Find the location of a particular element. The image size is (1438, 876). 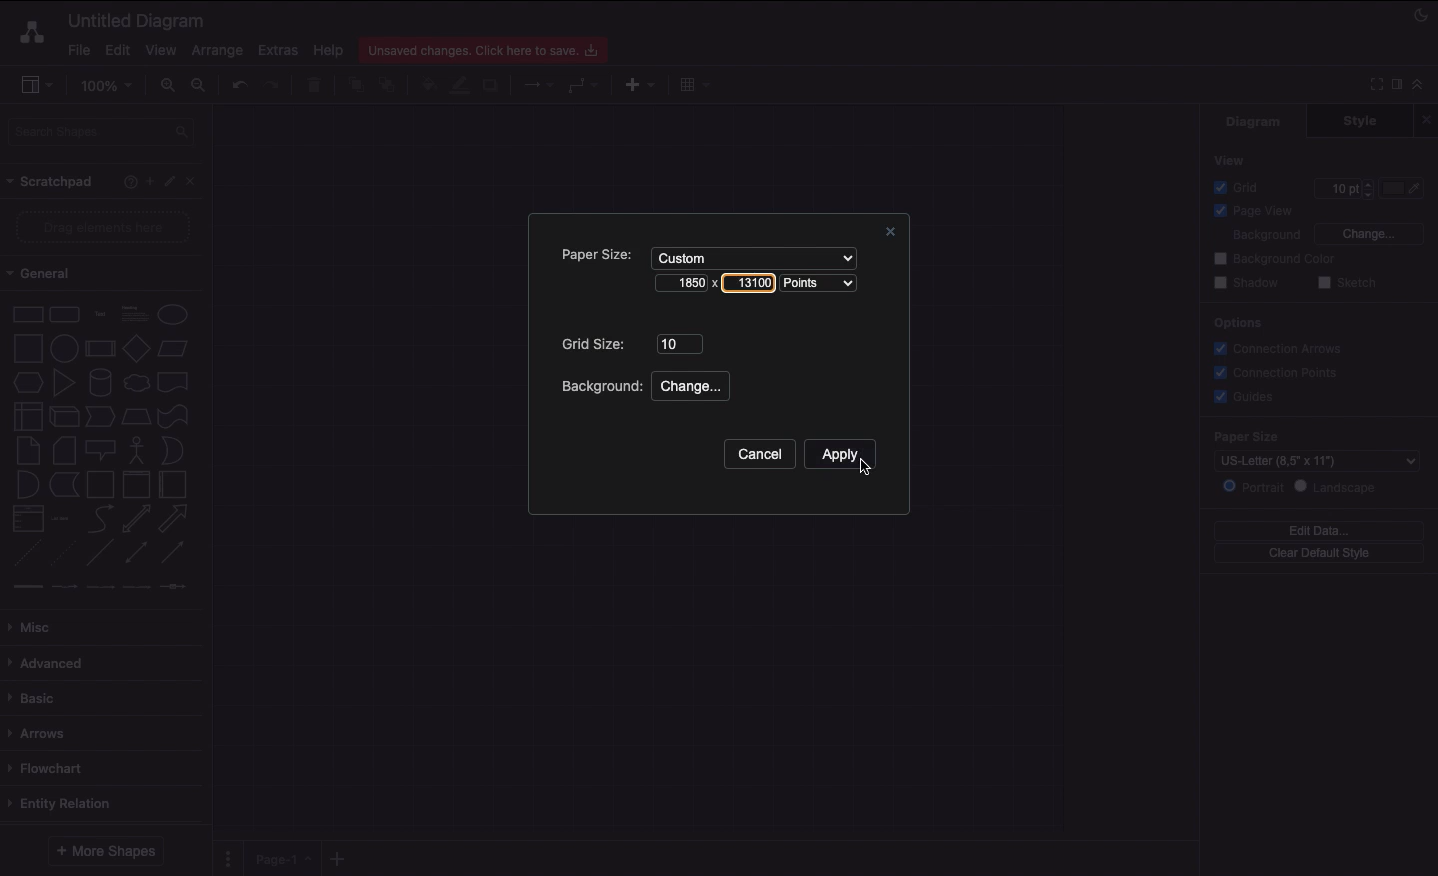

Color is located at coordinates (1404, 188).